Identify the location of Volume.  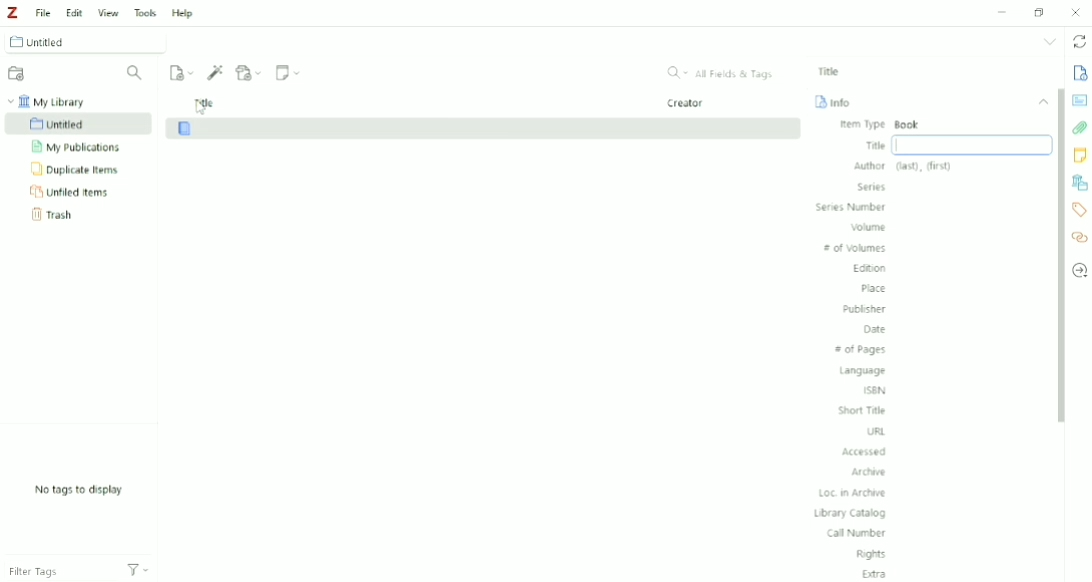
(868, 227).